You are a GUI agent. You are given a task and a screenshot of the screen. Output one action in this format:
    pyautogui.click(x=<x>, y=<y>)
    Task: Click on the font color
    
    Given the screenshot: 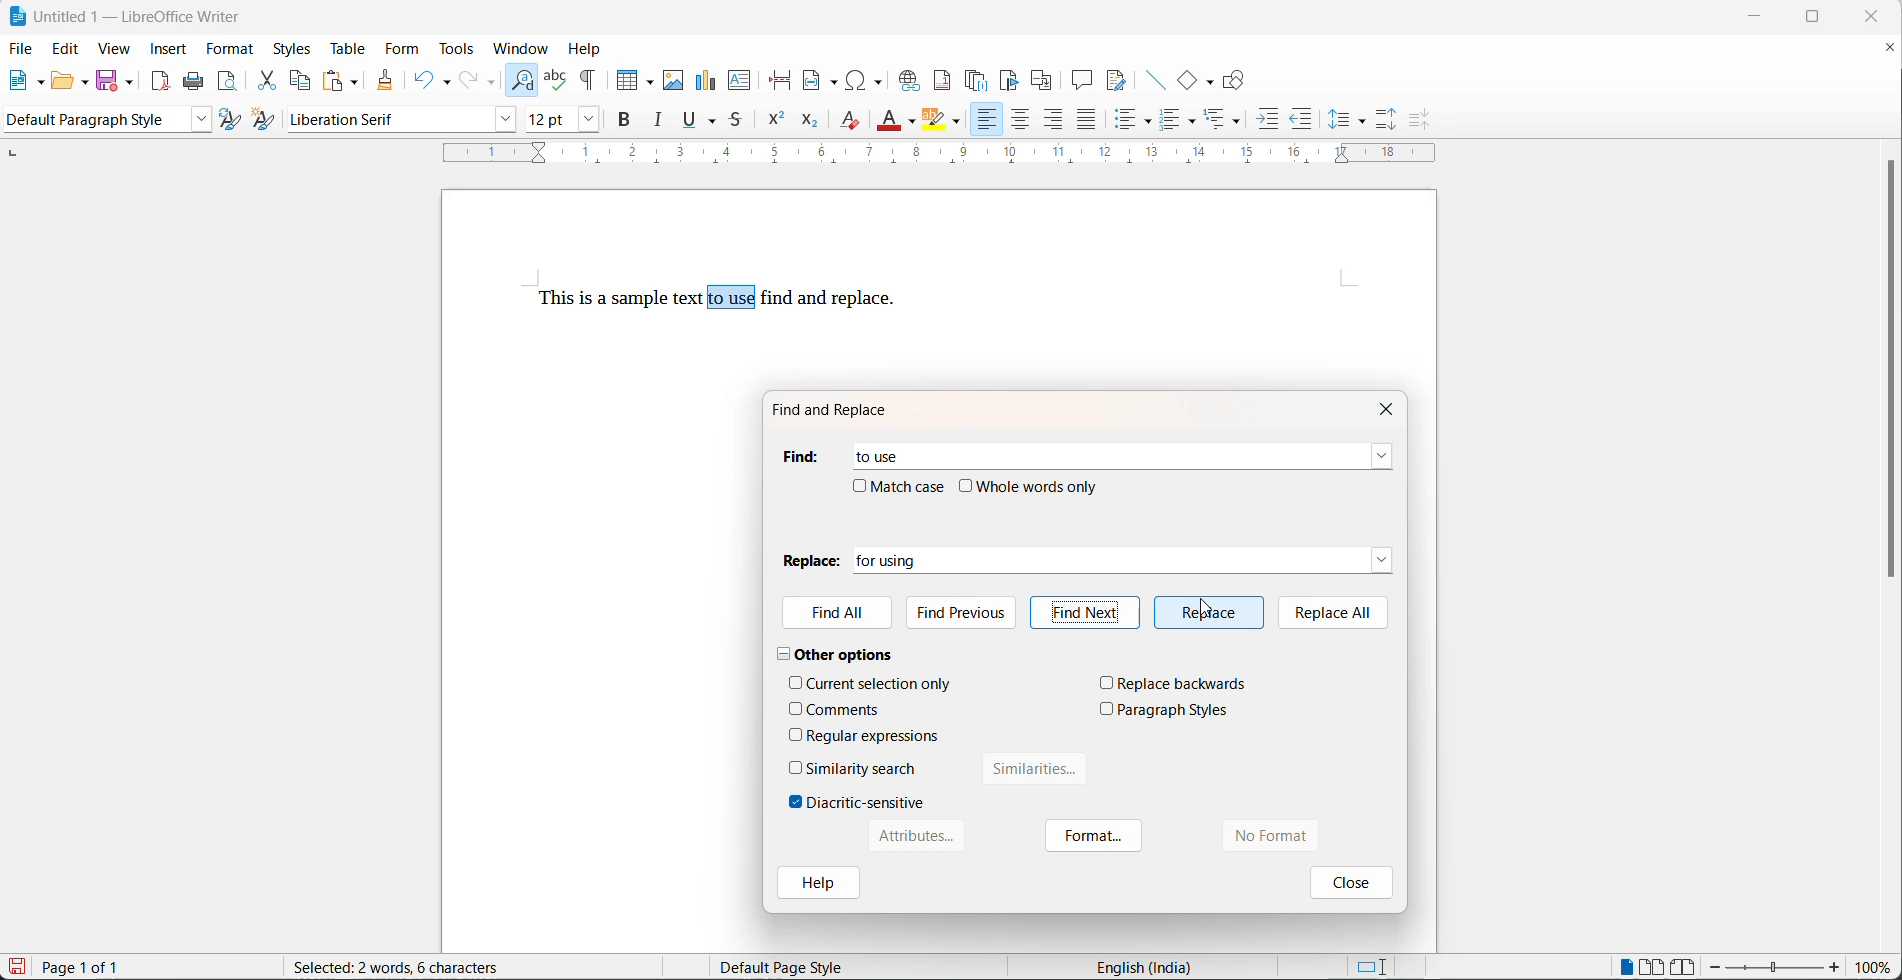 What is the action you would take?
    pyautogui.click(x=912, y=122)
    